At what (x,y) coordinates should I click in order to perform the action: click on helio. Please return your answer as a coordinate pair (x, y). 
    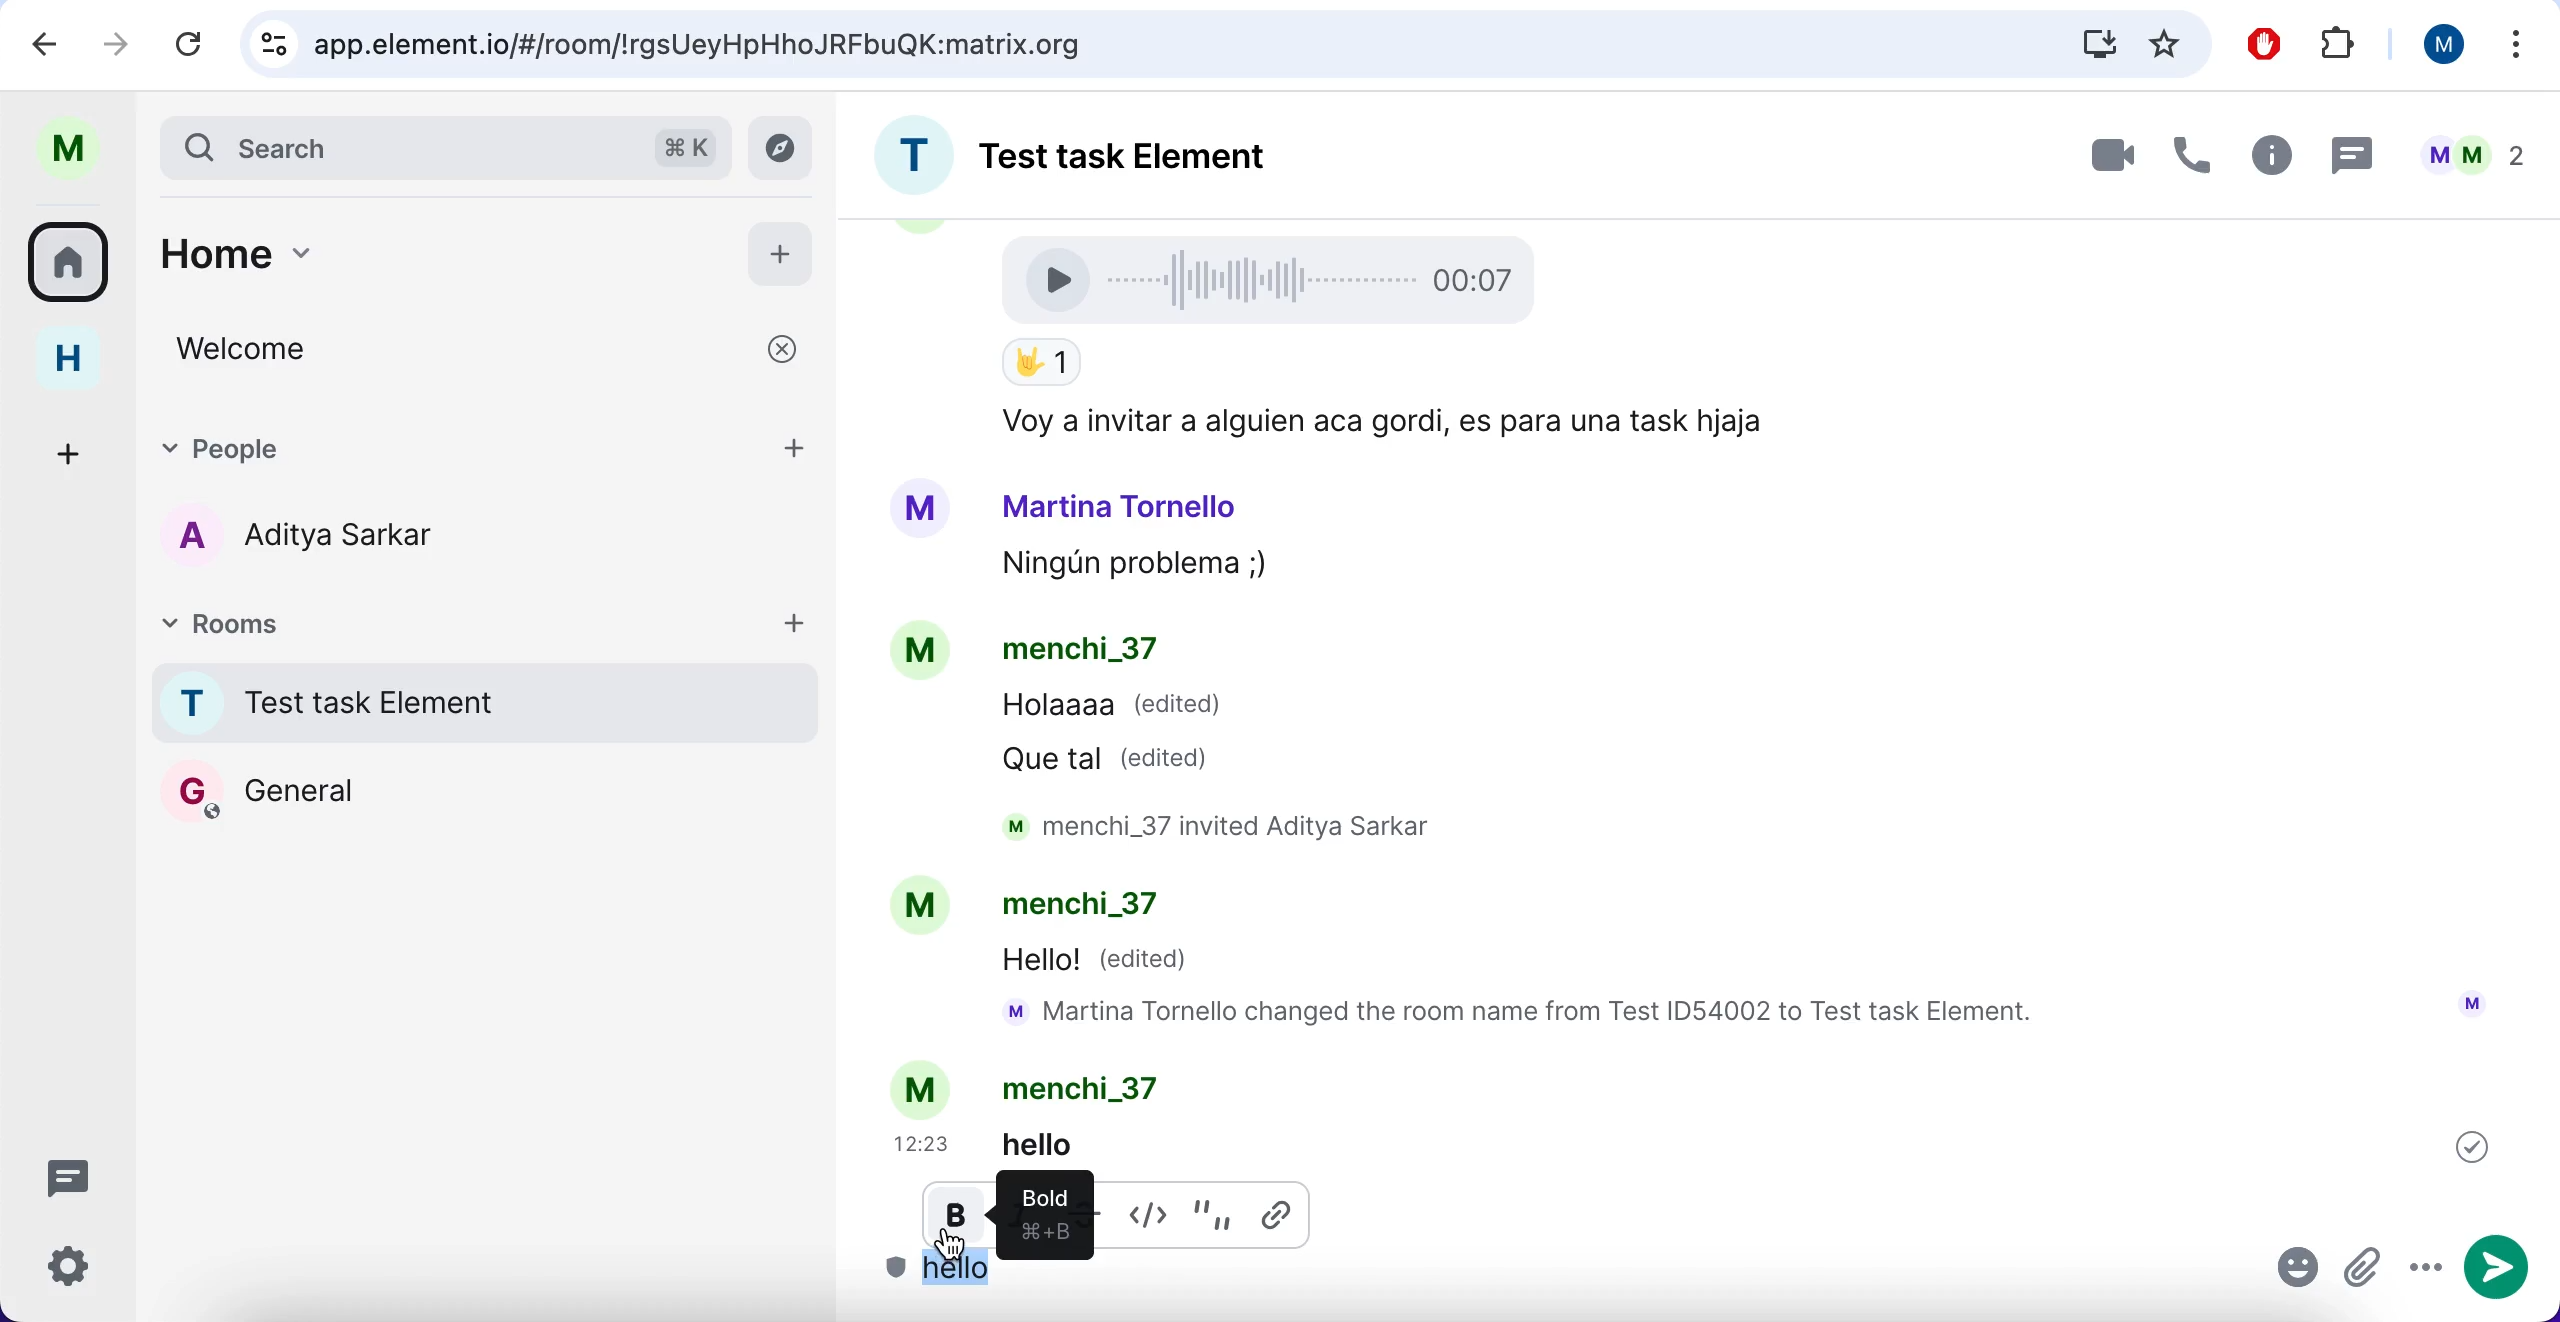
    Looking at the image, I should click on (1070, 1143).